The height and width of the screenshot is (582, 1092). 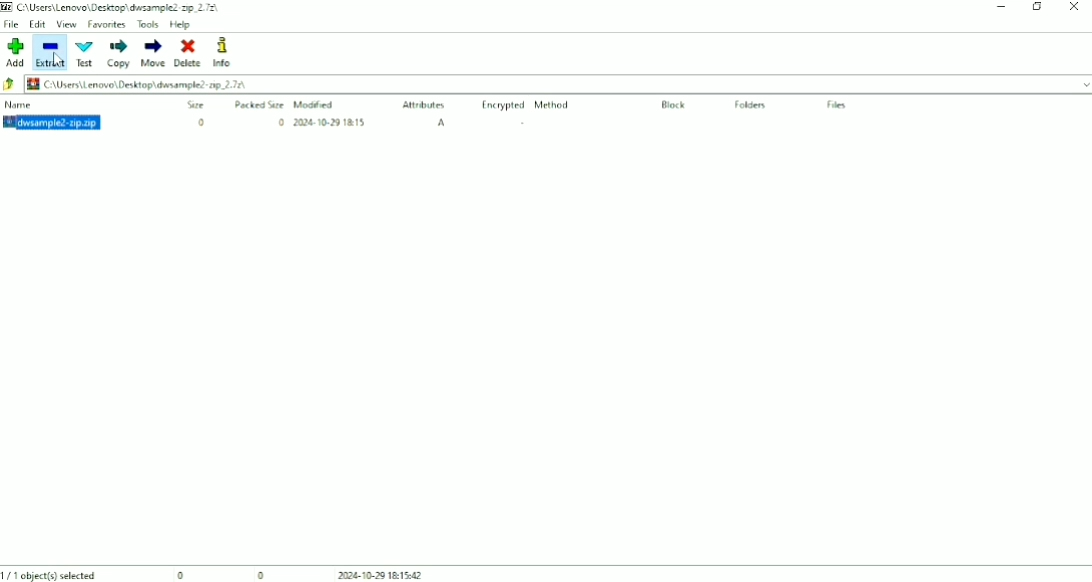 What do you see at coordinates (389, 575) in the screenshot?
I see `2024-10-29 18:15:42` at bounding box center [389, 575].